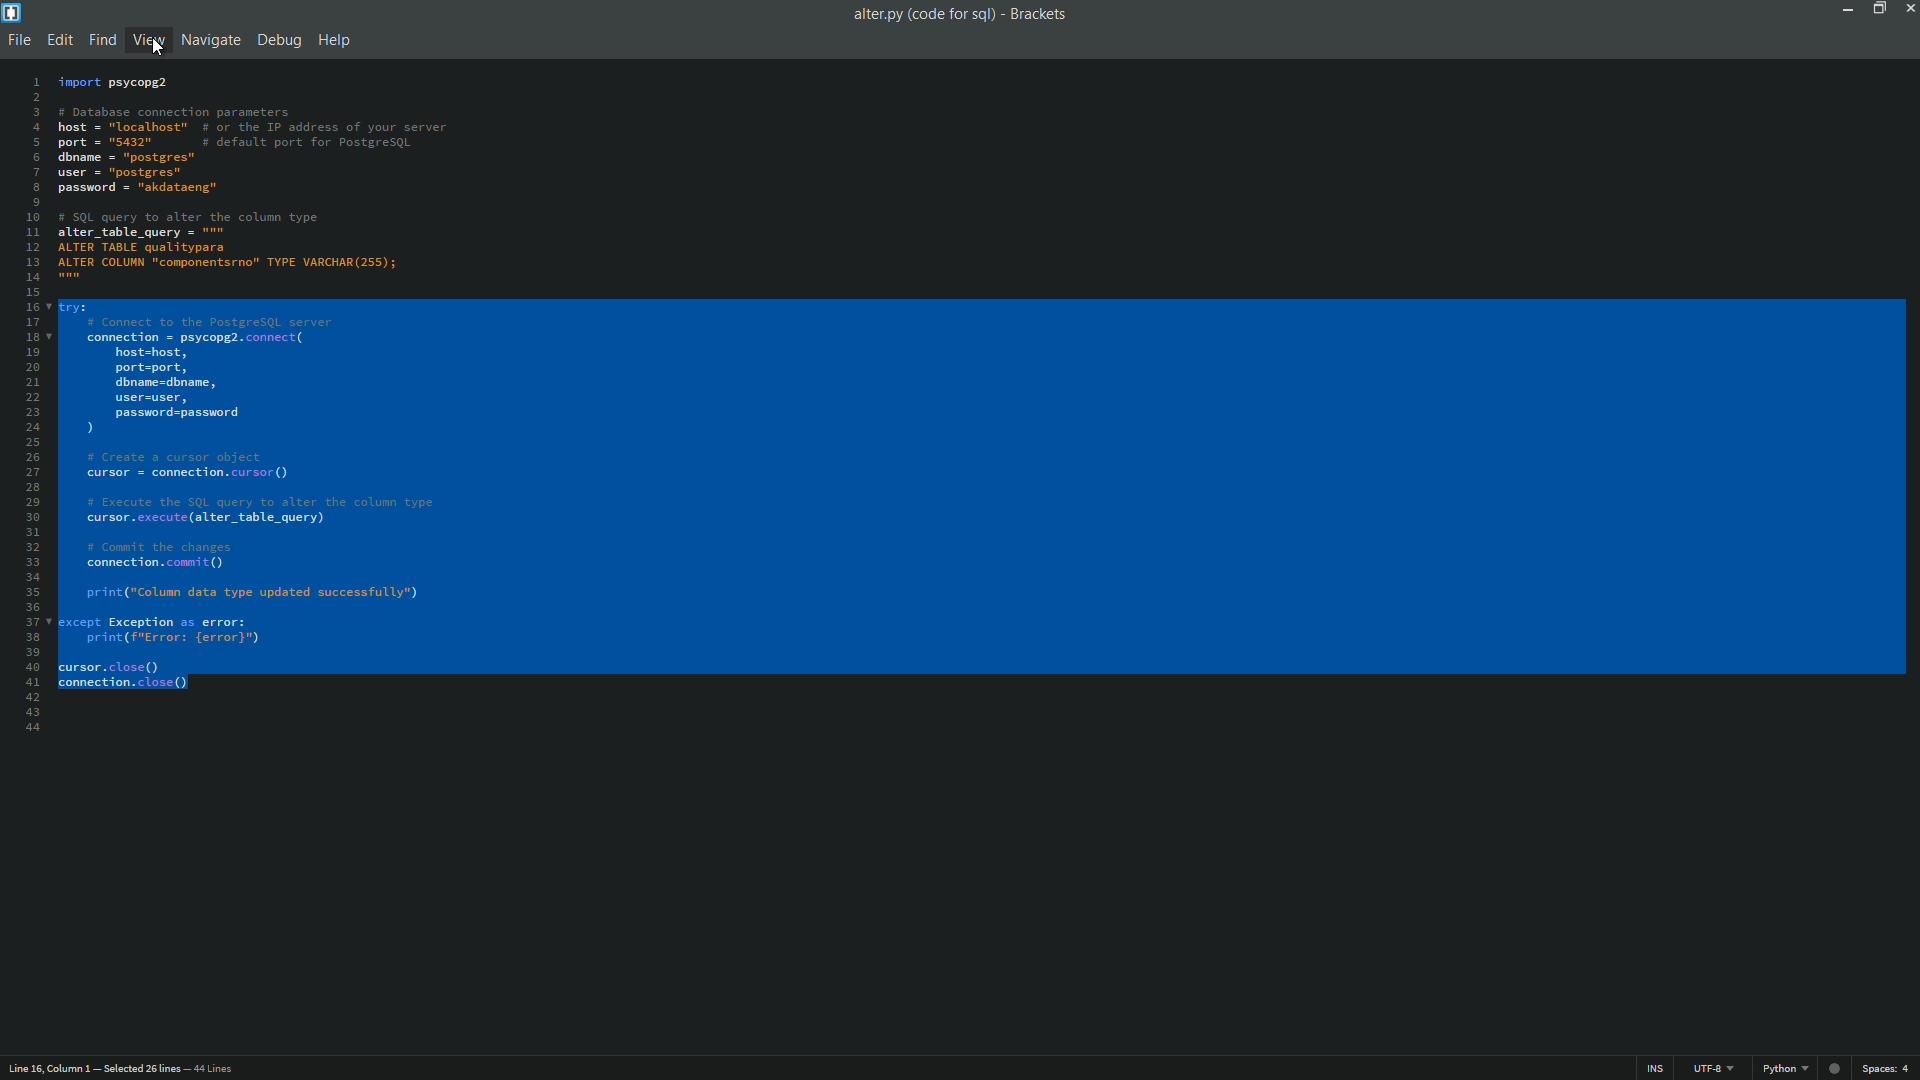 This screenshot has width=1920, height=1080. What do you see at coordinates (1875, 8) in the screenshot?
I see `maximize` at bounding box center [1875, 8].